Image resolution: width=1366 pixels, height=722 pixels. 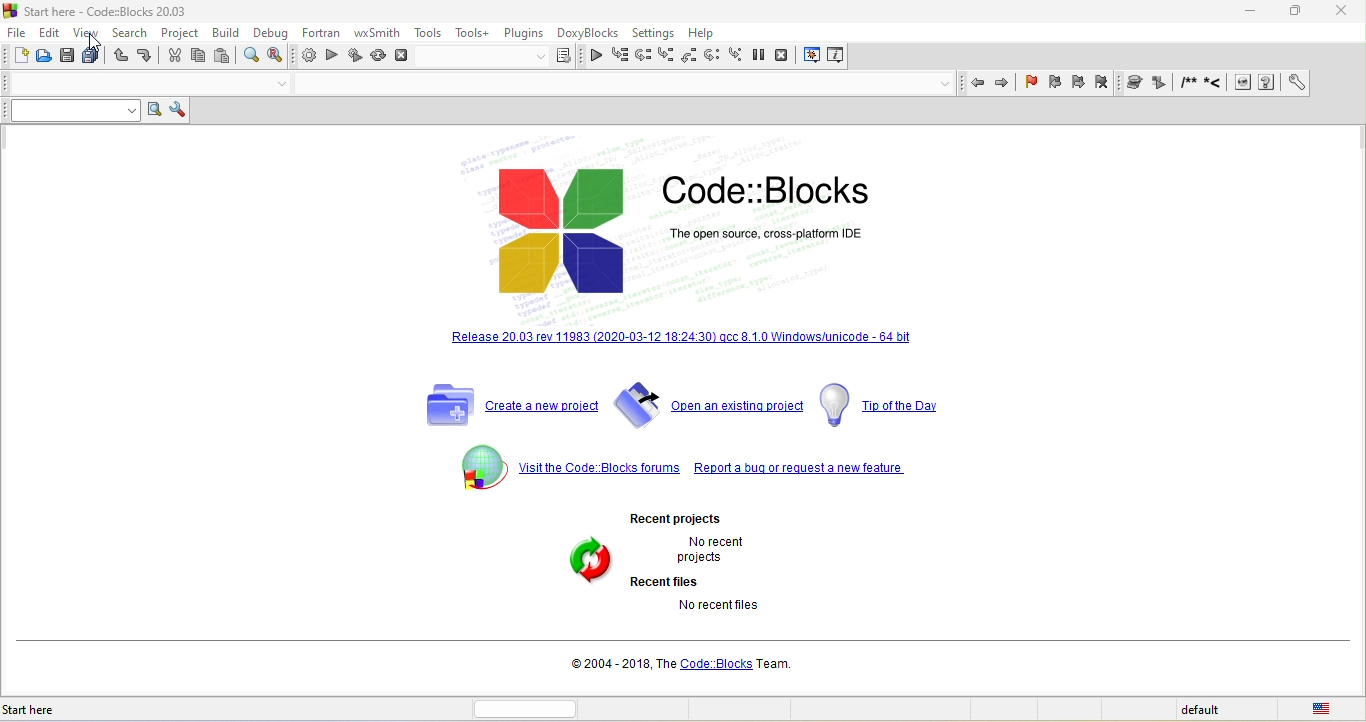 What do you see at coordinates (677, 667) in the screenshot?
I see `2004-2018 the code blocks team` at bounding box center [677, 667].